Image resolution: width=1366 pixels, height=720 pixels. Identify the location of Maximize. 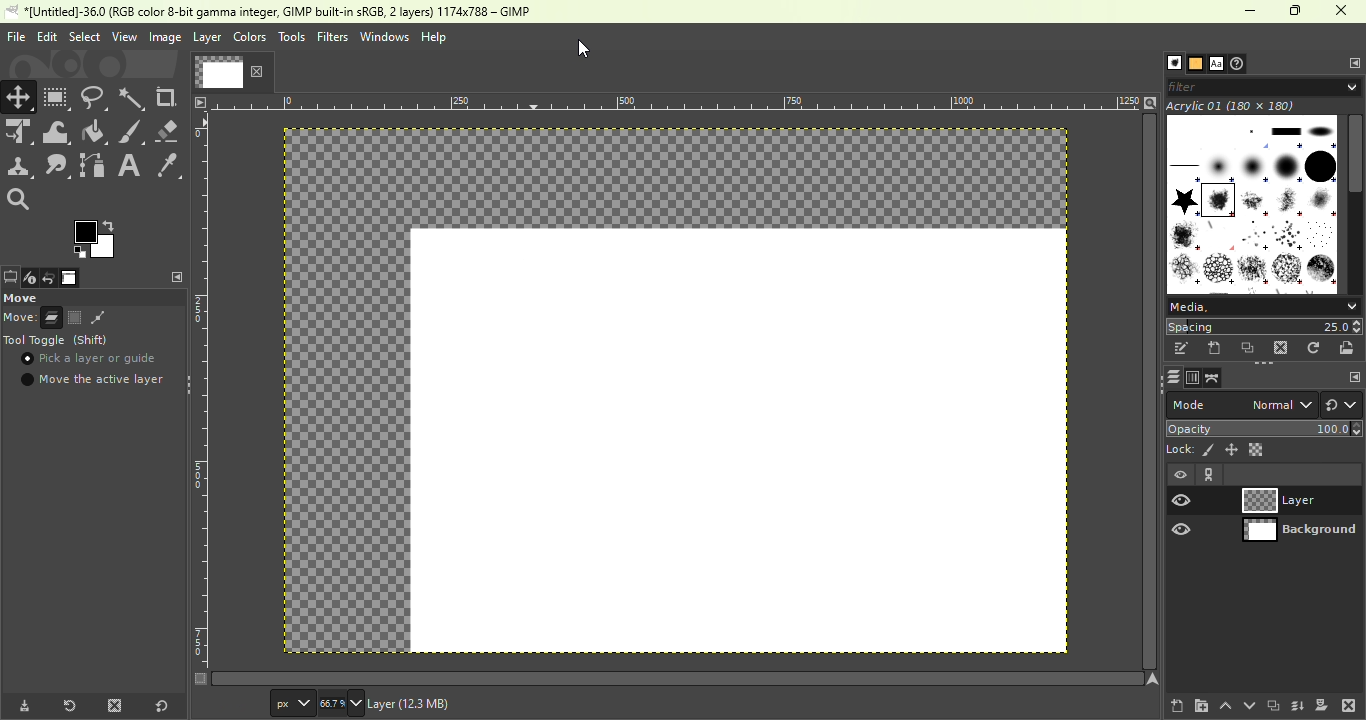
(1298, 11).